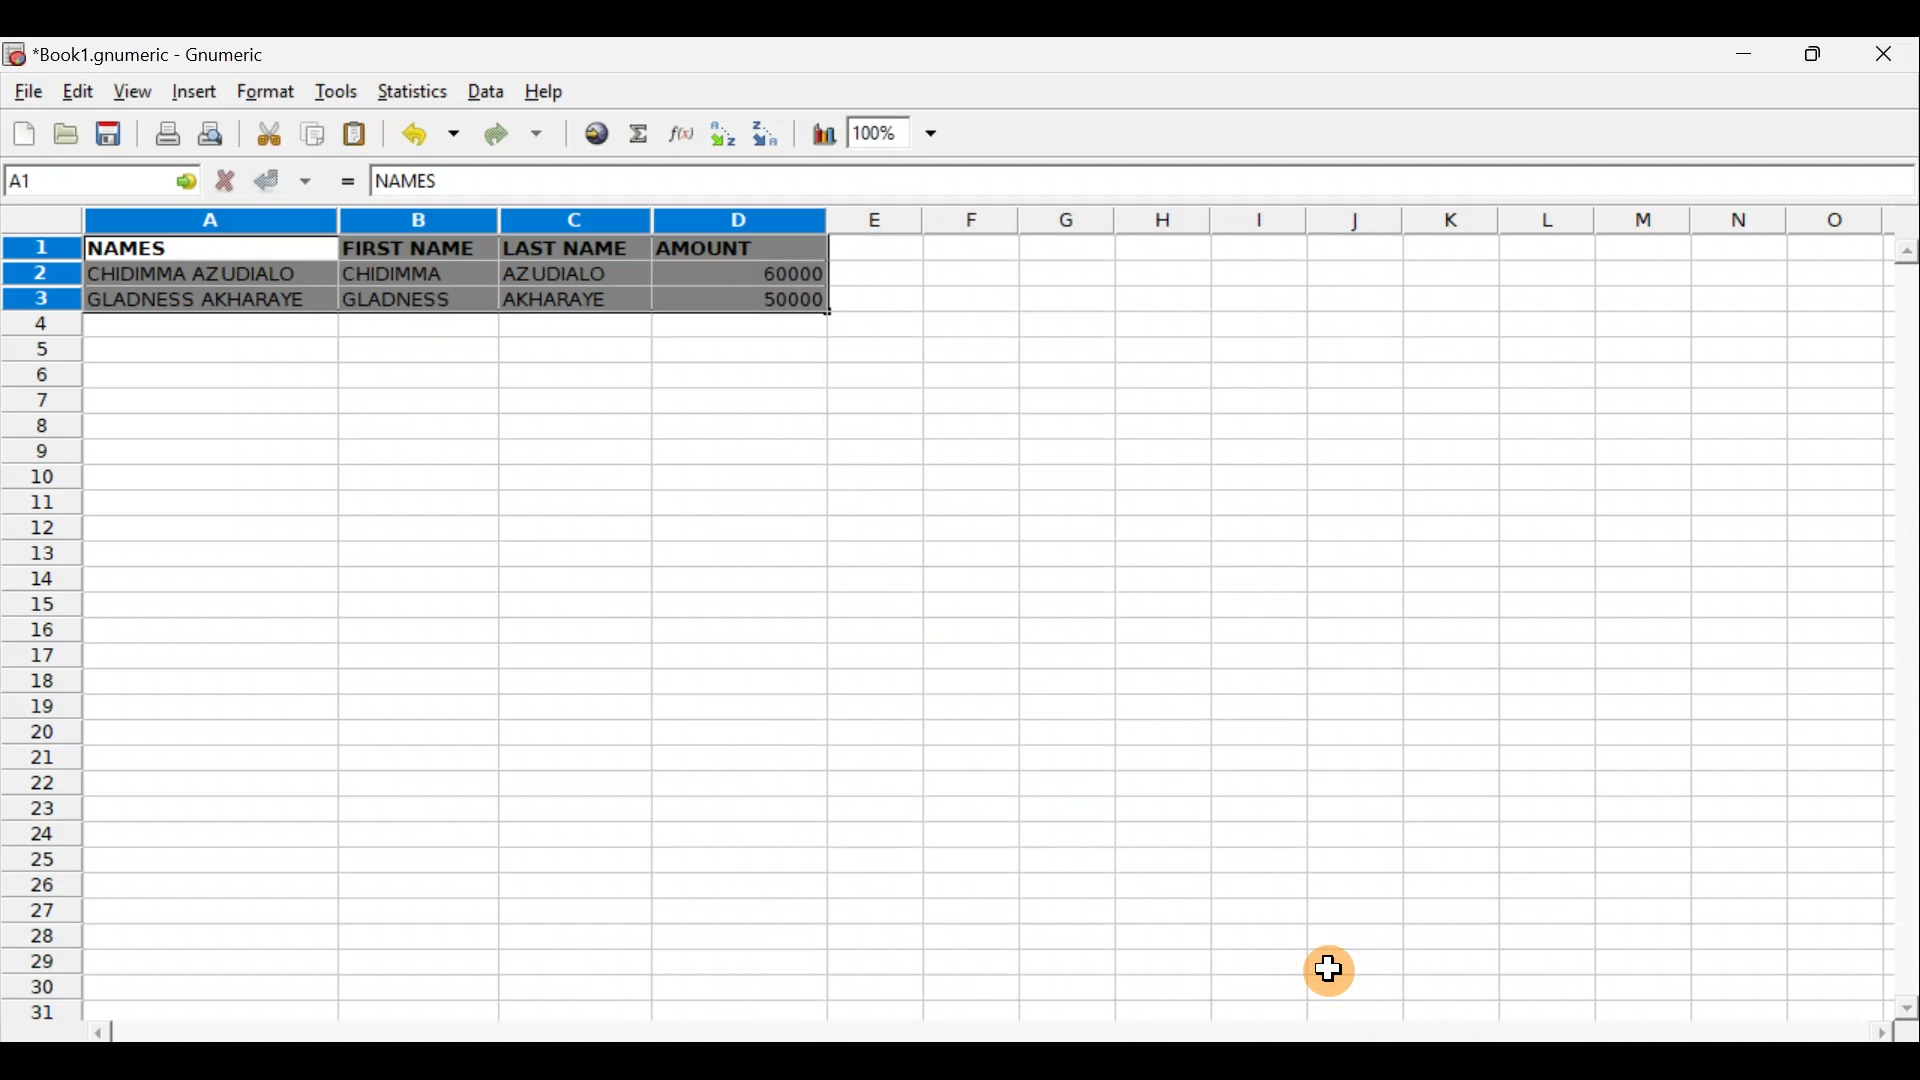 The image size is (1920, 1080). What do you see at coordinates (354, 136) in the screenshot?
I see `Paste clipboard` at bounding box center [354, 136].